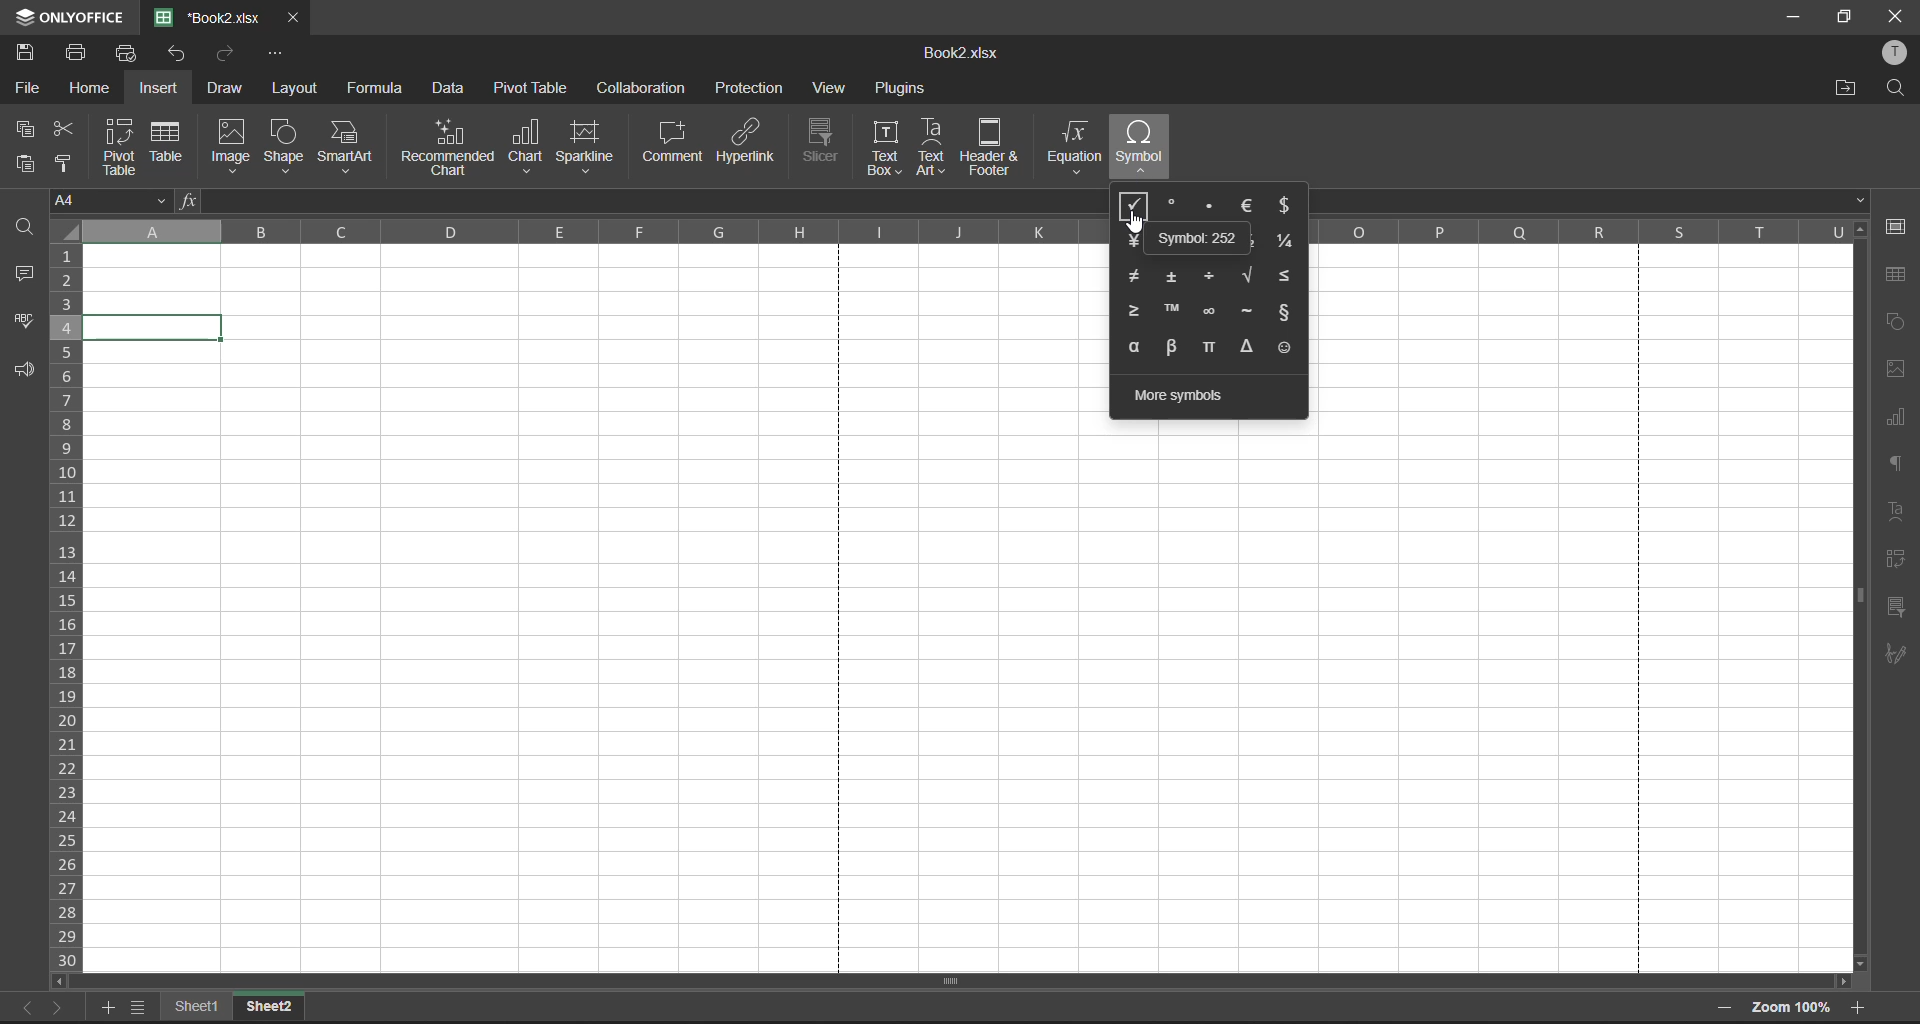 This screenshot has height=1024, width=1920. Describe the element at coordinates (1249, 312) in the screenshot. I see `tilde` at that location.